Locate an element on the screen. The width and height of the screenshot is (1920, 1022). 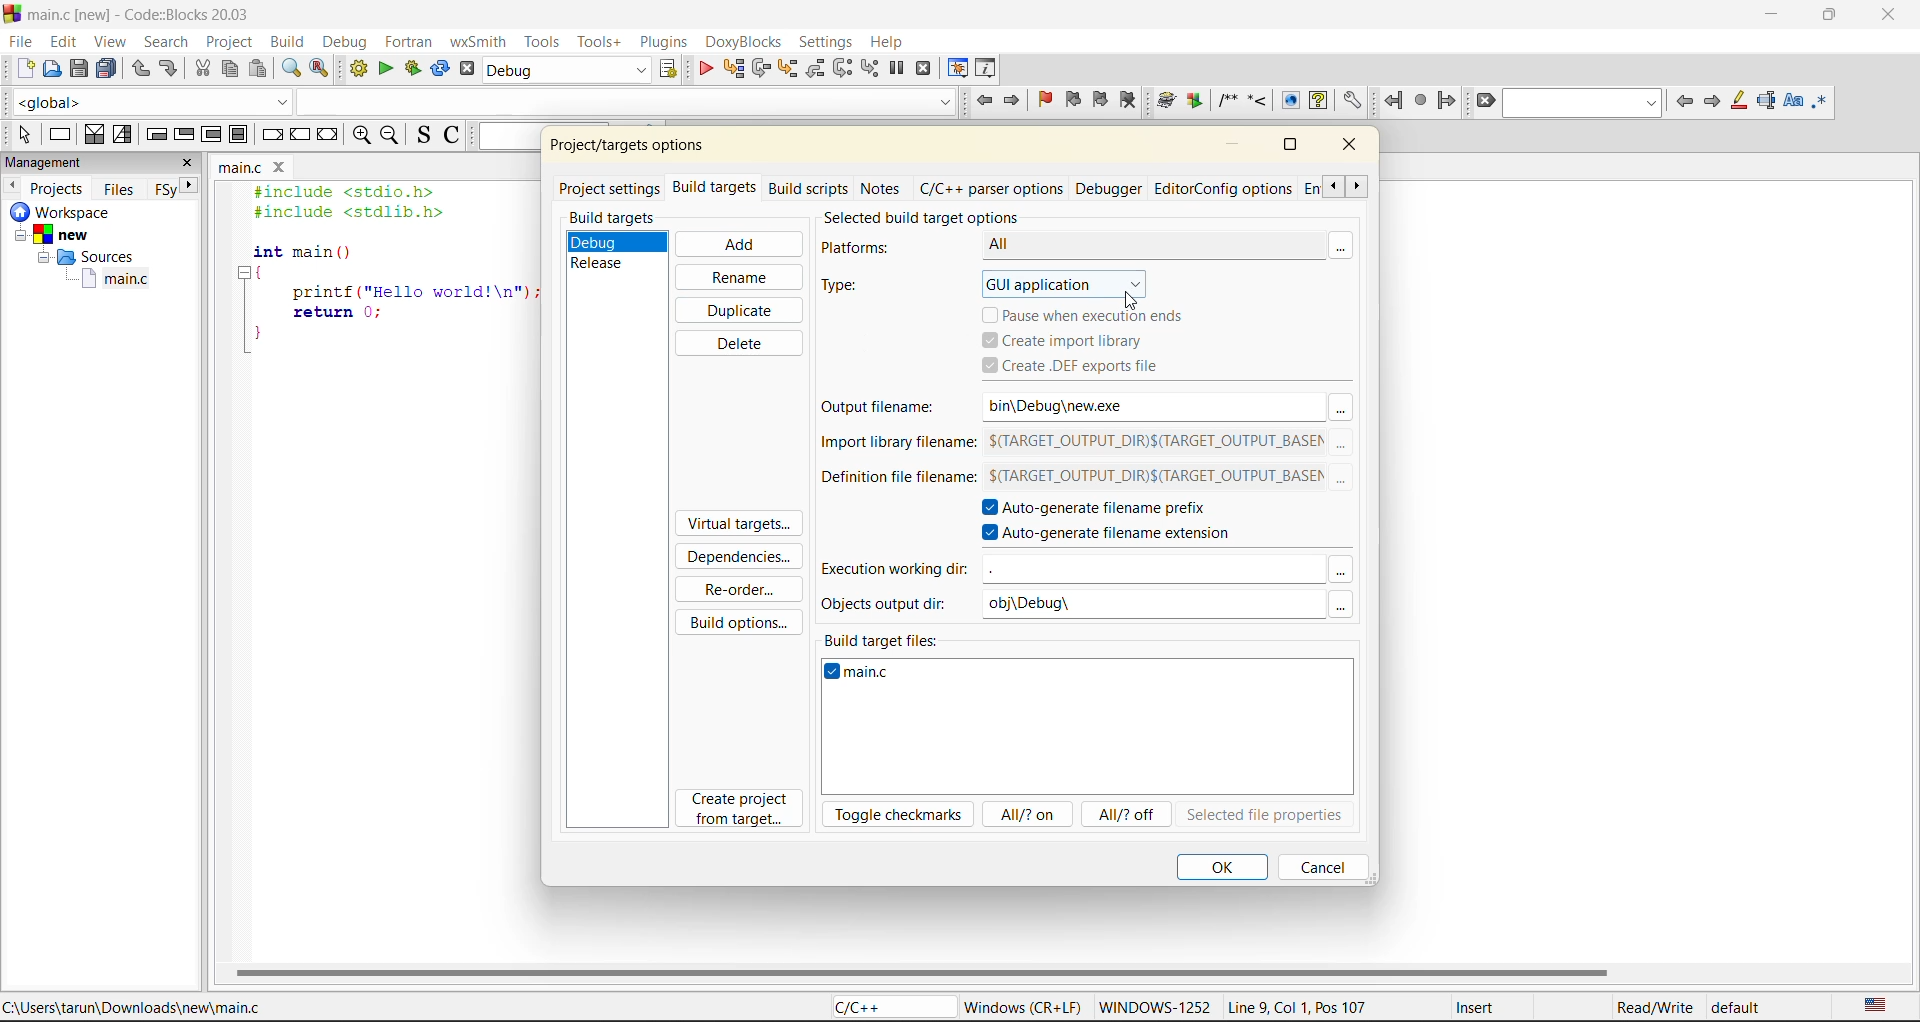
tools is located at coordinates (541, 43).